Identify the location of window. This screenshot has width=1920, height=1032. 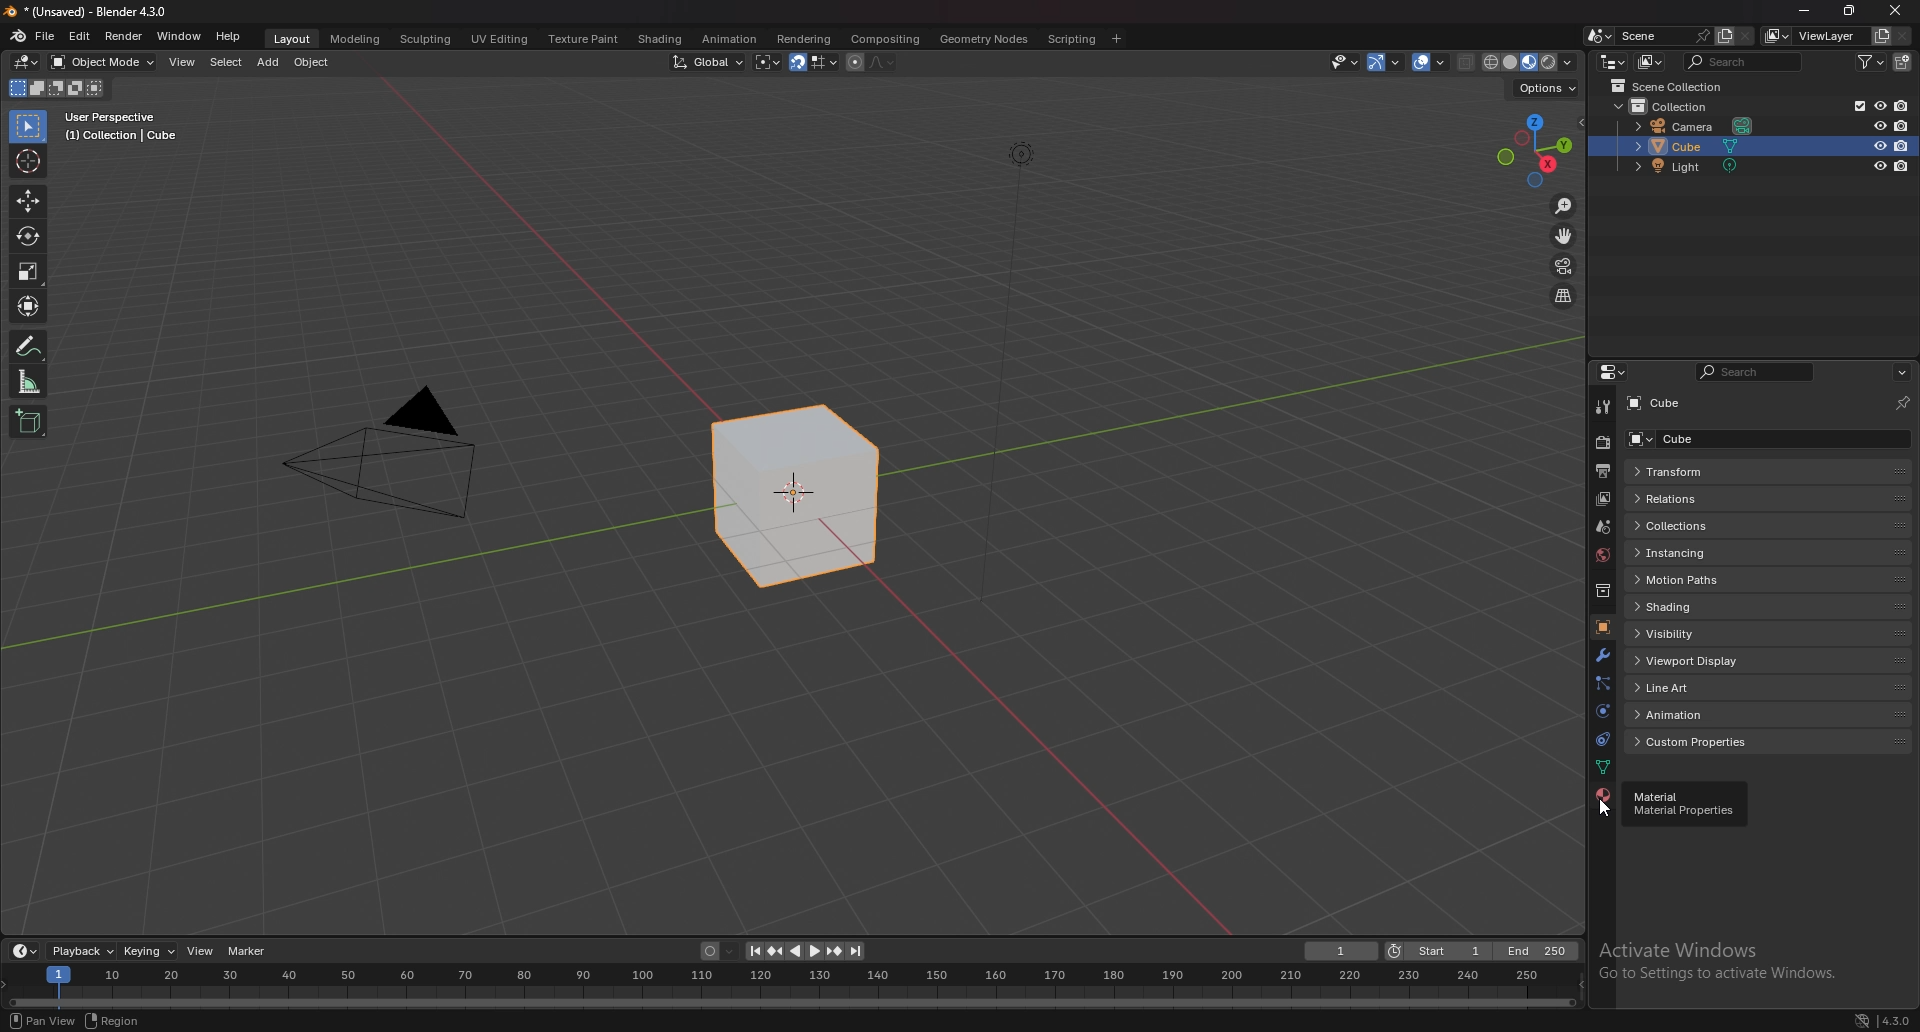
(179, 36).